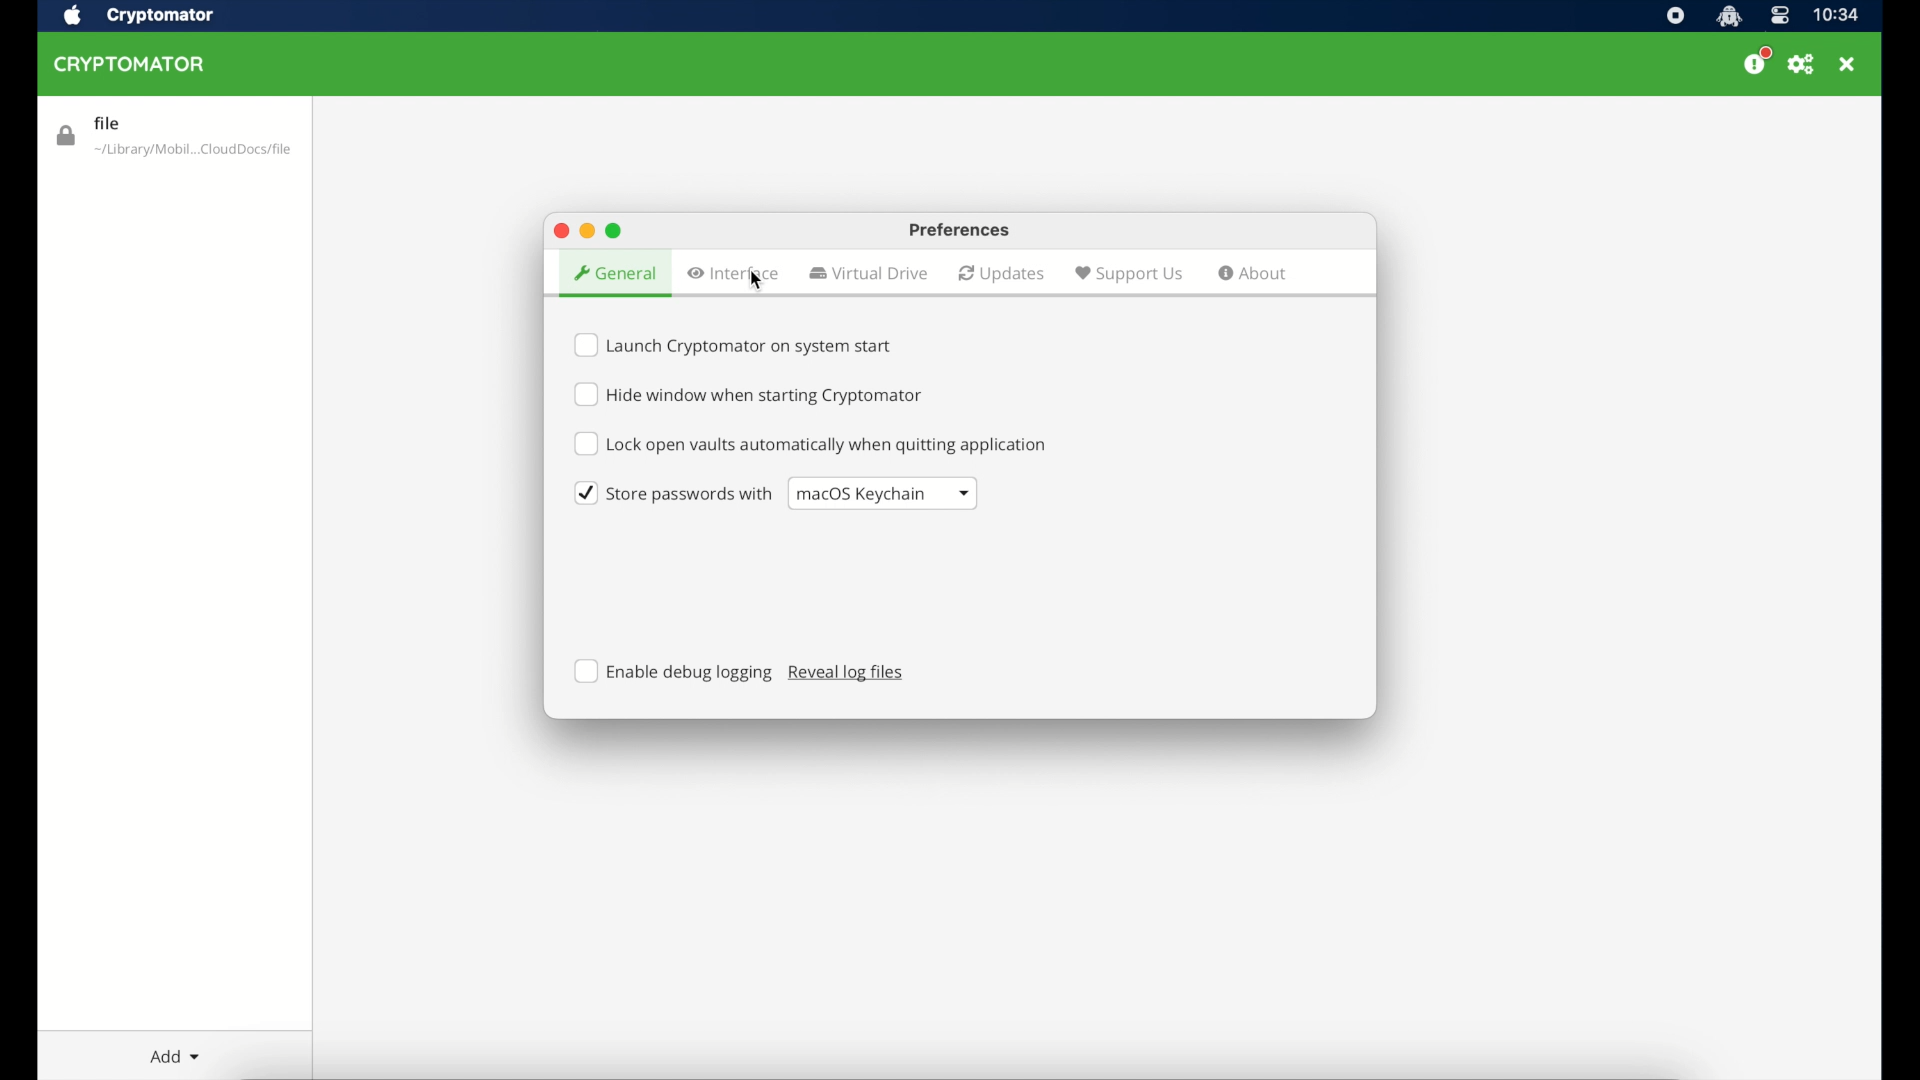 Image resolution: width=1920 pixels, height=1080 pixels. Describe the element at coordinates (614, 231) in the screenshot. I see `maximize` at that location.